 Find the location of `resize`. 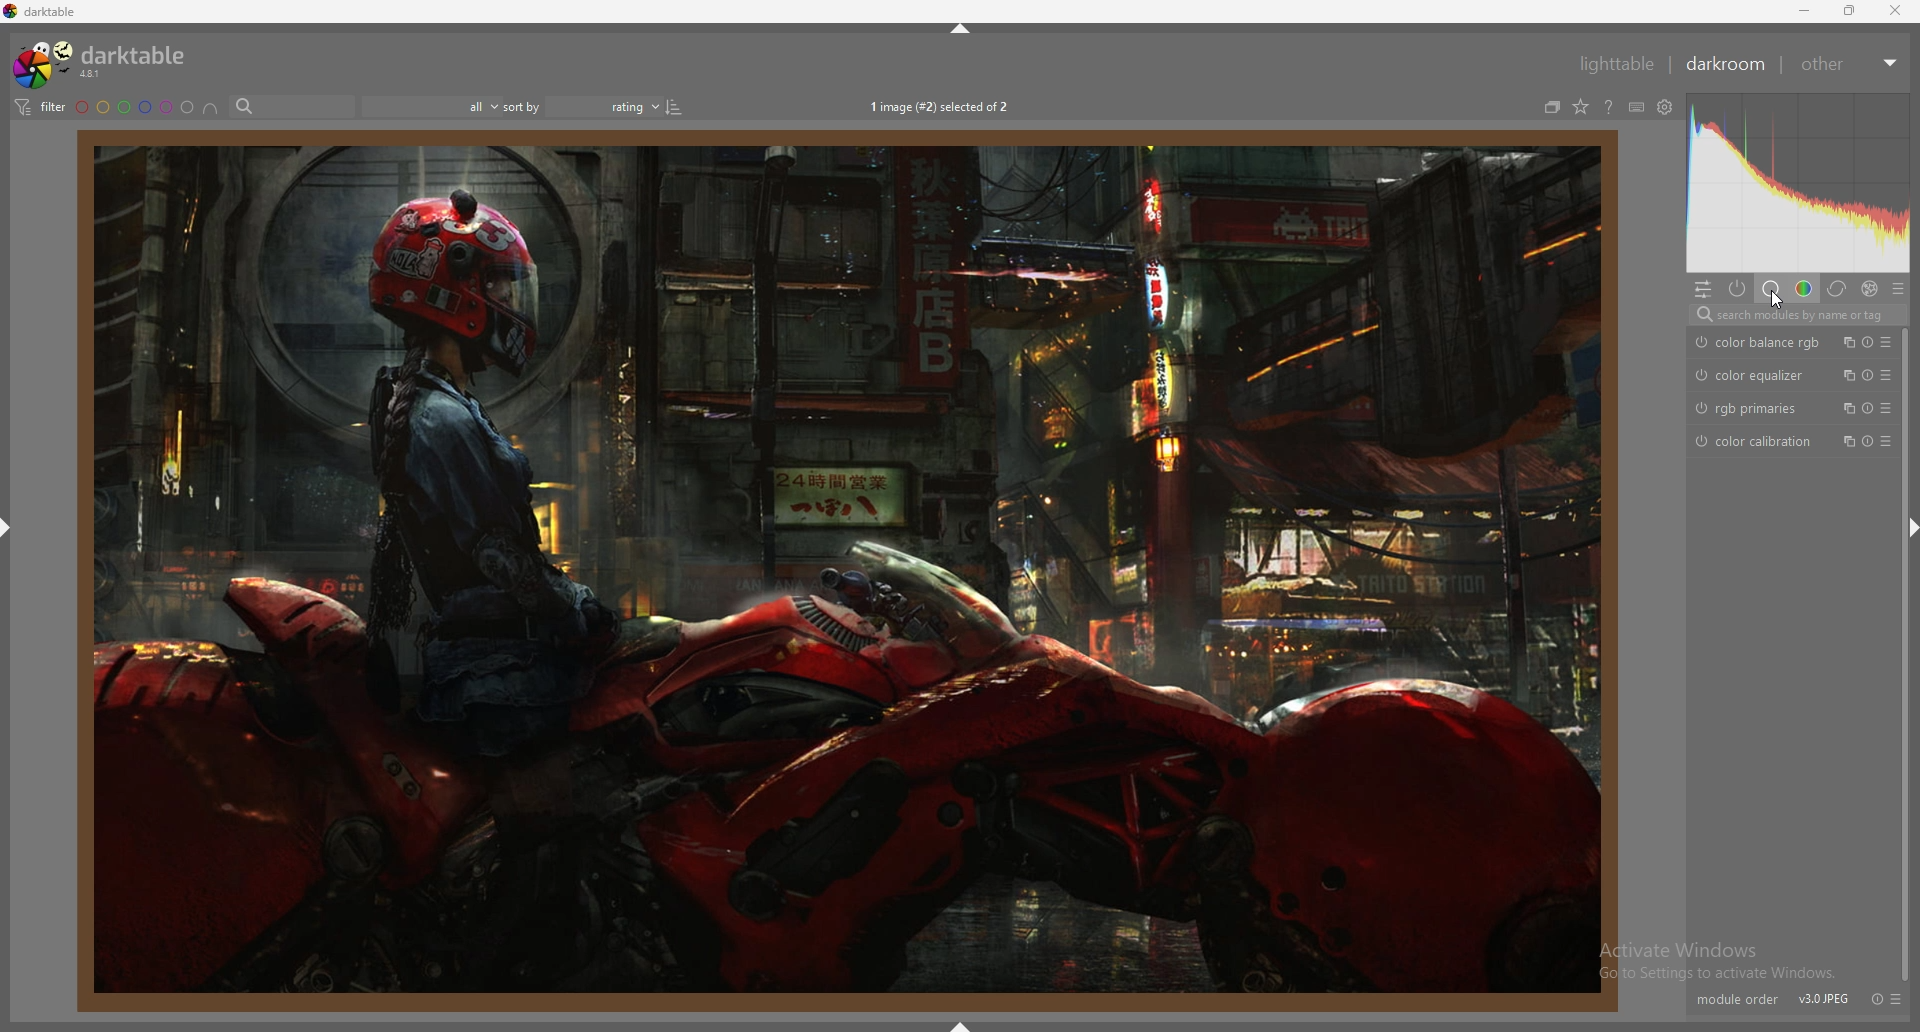

resize is located at coordinates (1849, 10).